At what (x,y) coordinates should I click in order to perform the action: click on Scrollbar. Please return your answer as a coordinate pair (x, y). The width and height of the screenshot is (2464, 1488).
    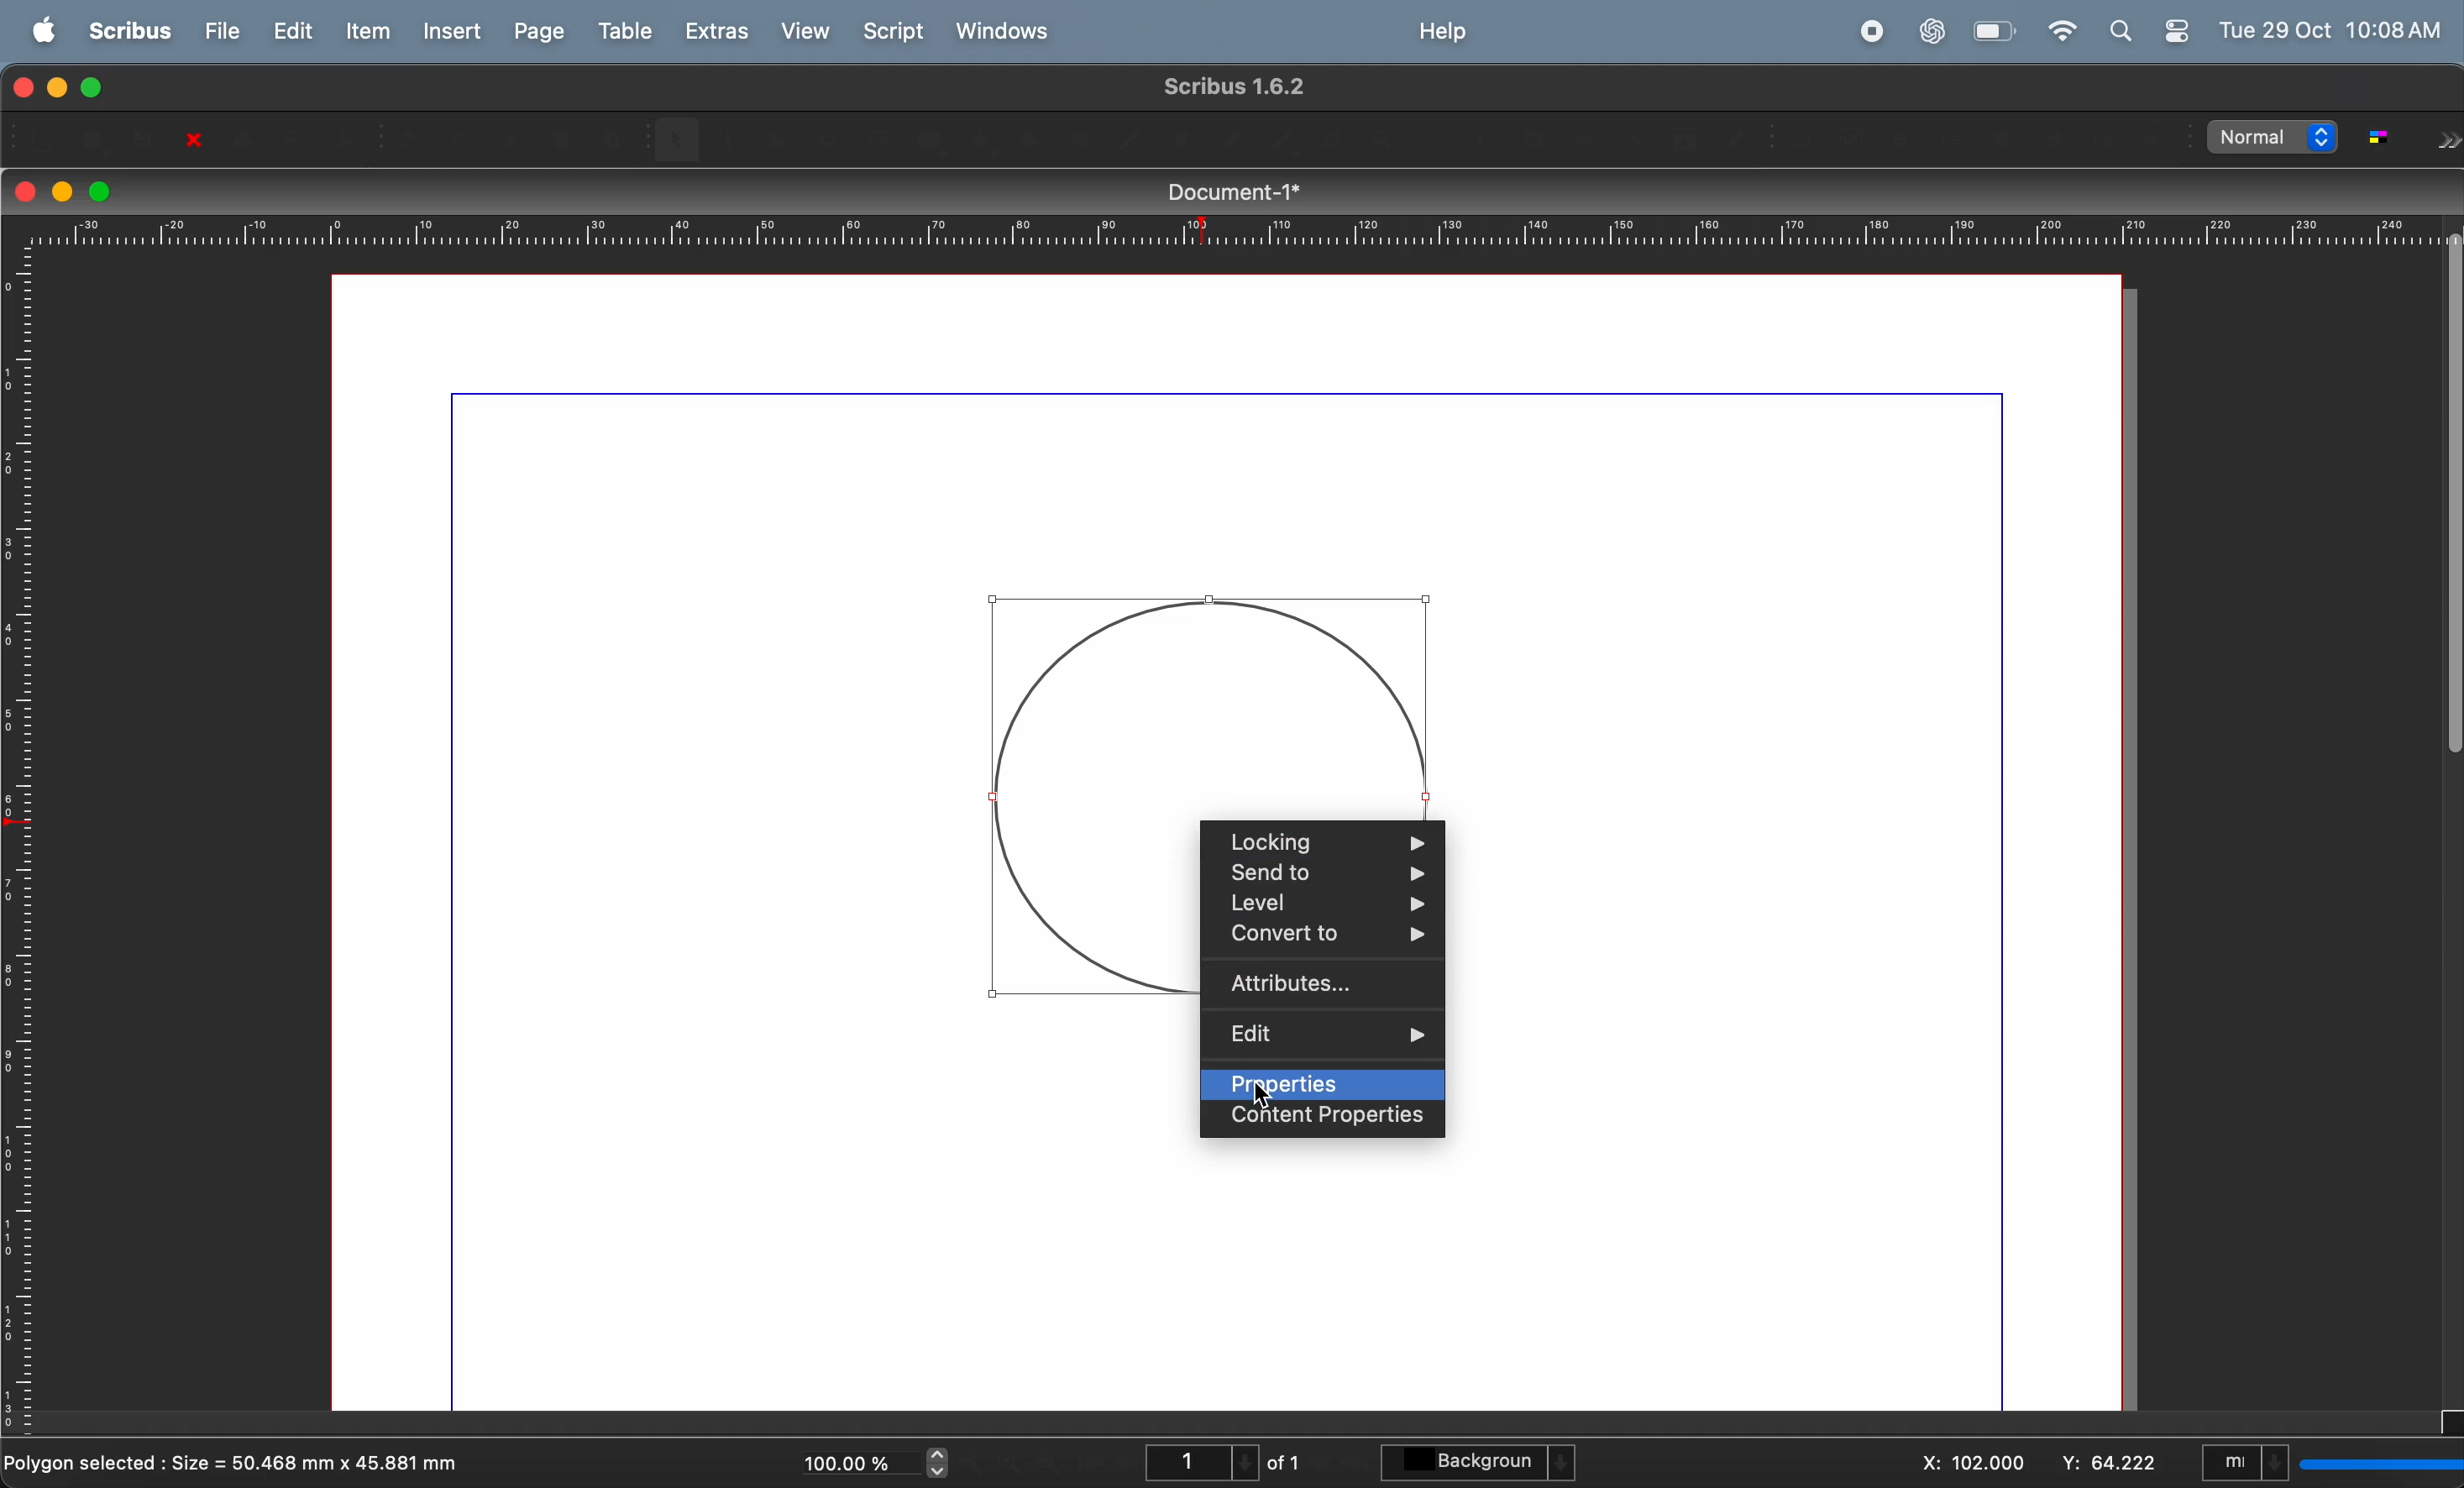
    Looking at the image, I should click on (2449, 486).